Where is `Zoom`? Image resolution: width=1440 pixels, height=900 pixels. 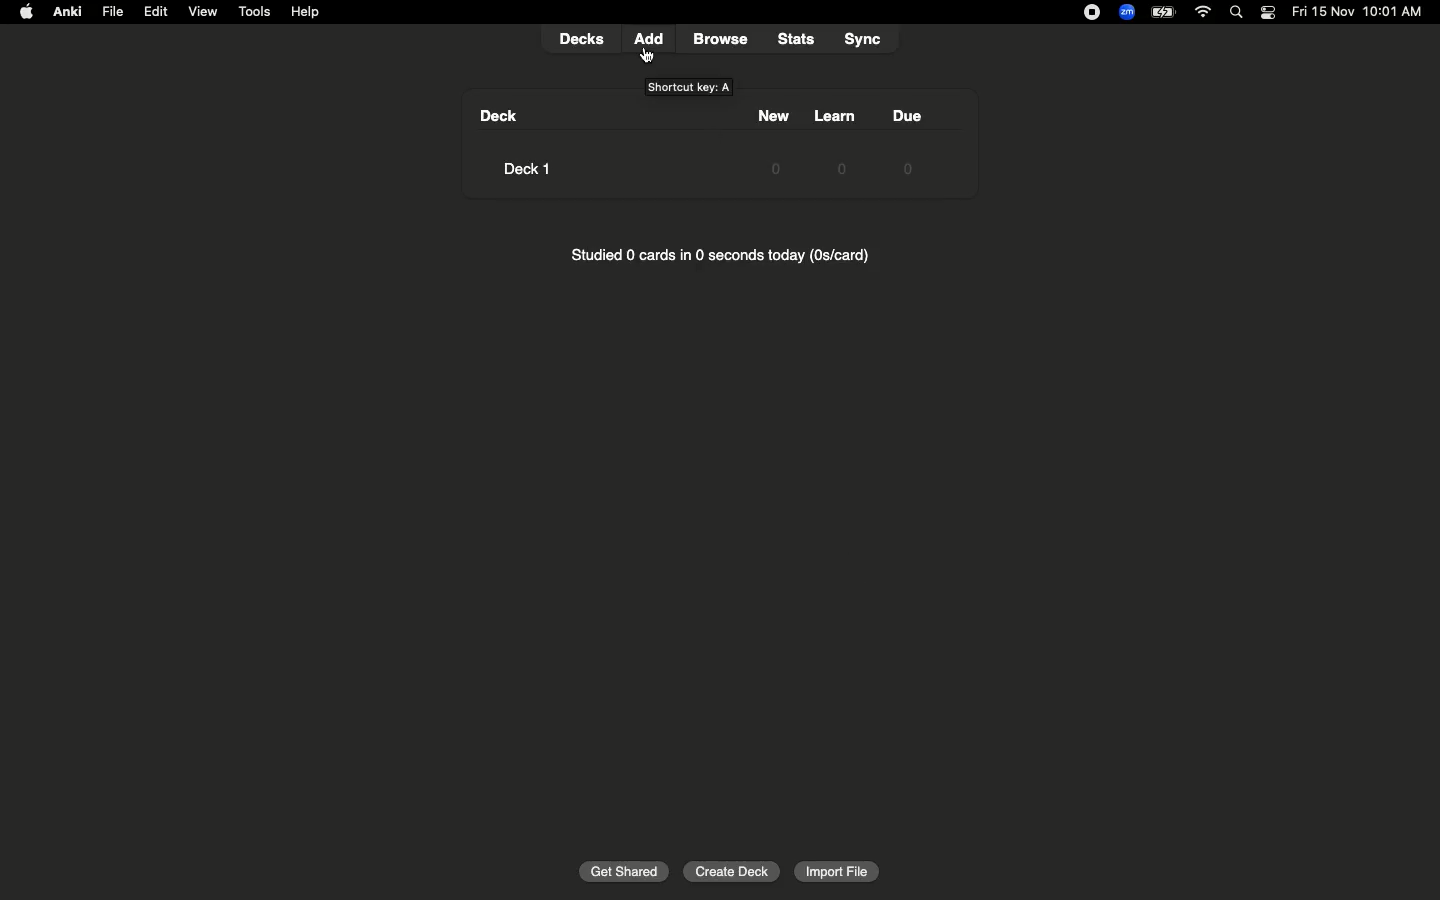
Zoom is located at coordinates (1125, 13).